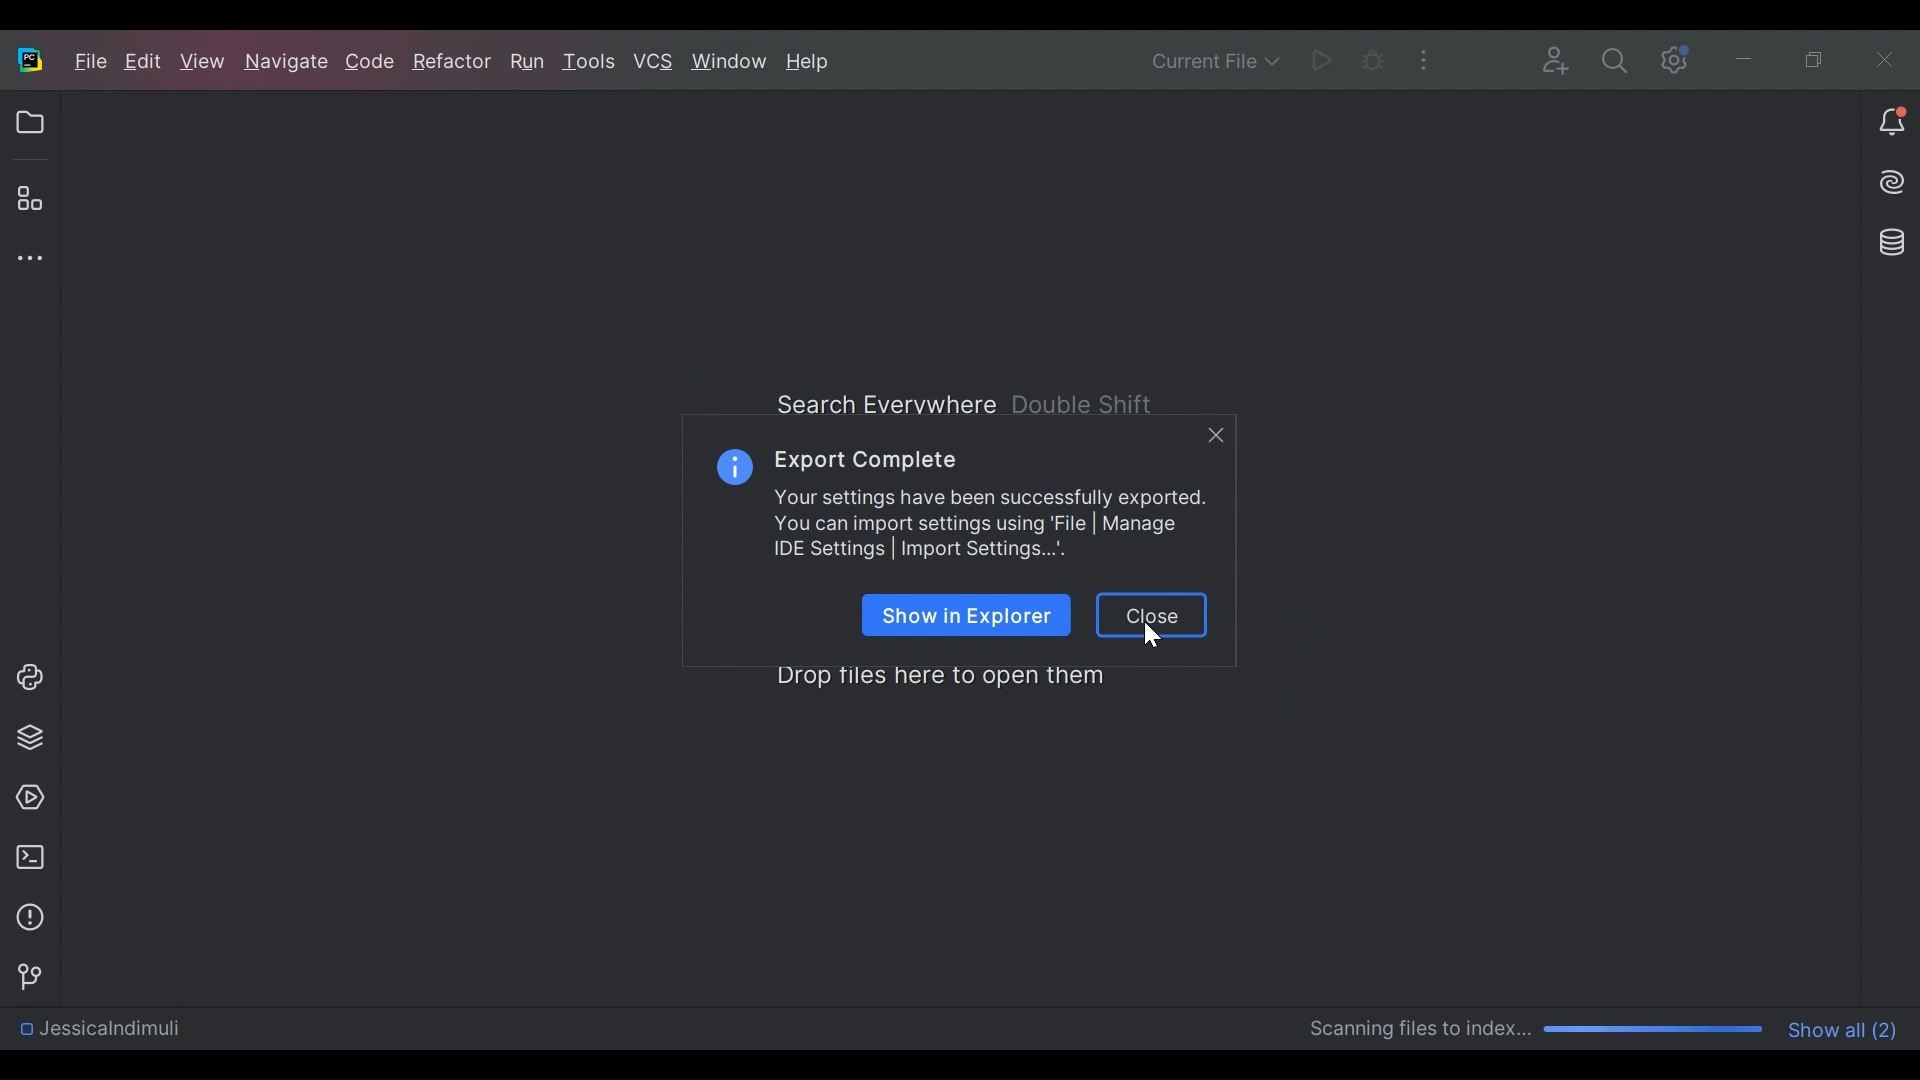 This screenshot has width=1920, height=1080. Describe the element at coordinates (864, 458) in the screenshot. I see `Export Complete` at that location.